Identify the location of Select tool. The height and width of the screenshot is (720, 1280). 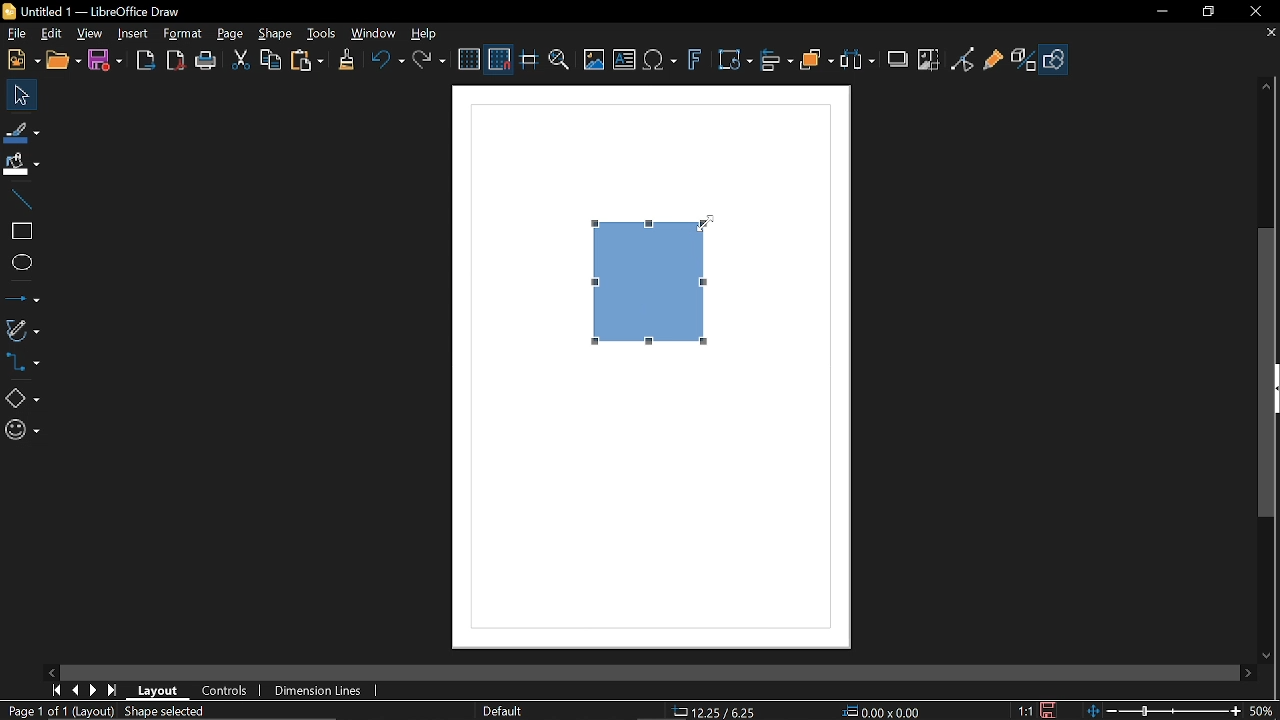
(18, 95).